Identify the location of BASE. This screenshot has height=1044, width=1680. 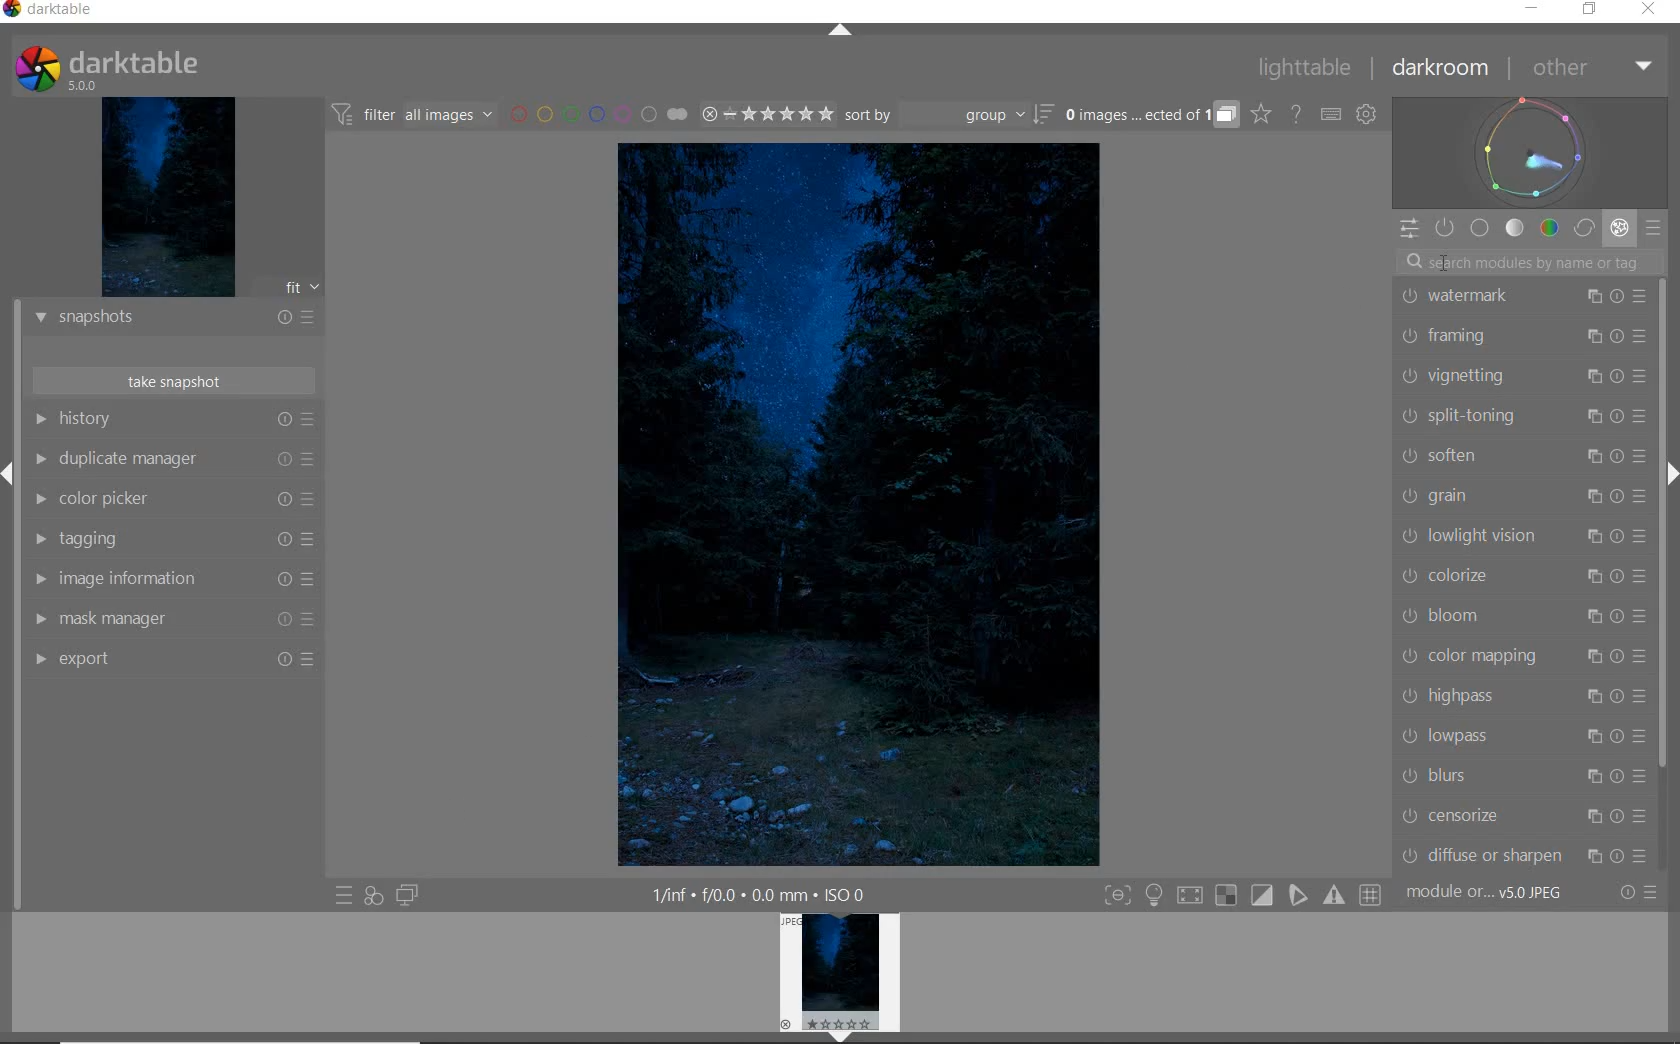
(1480, 227).